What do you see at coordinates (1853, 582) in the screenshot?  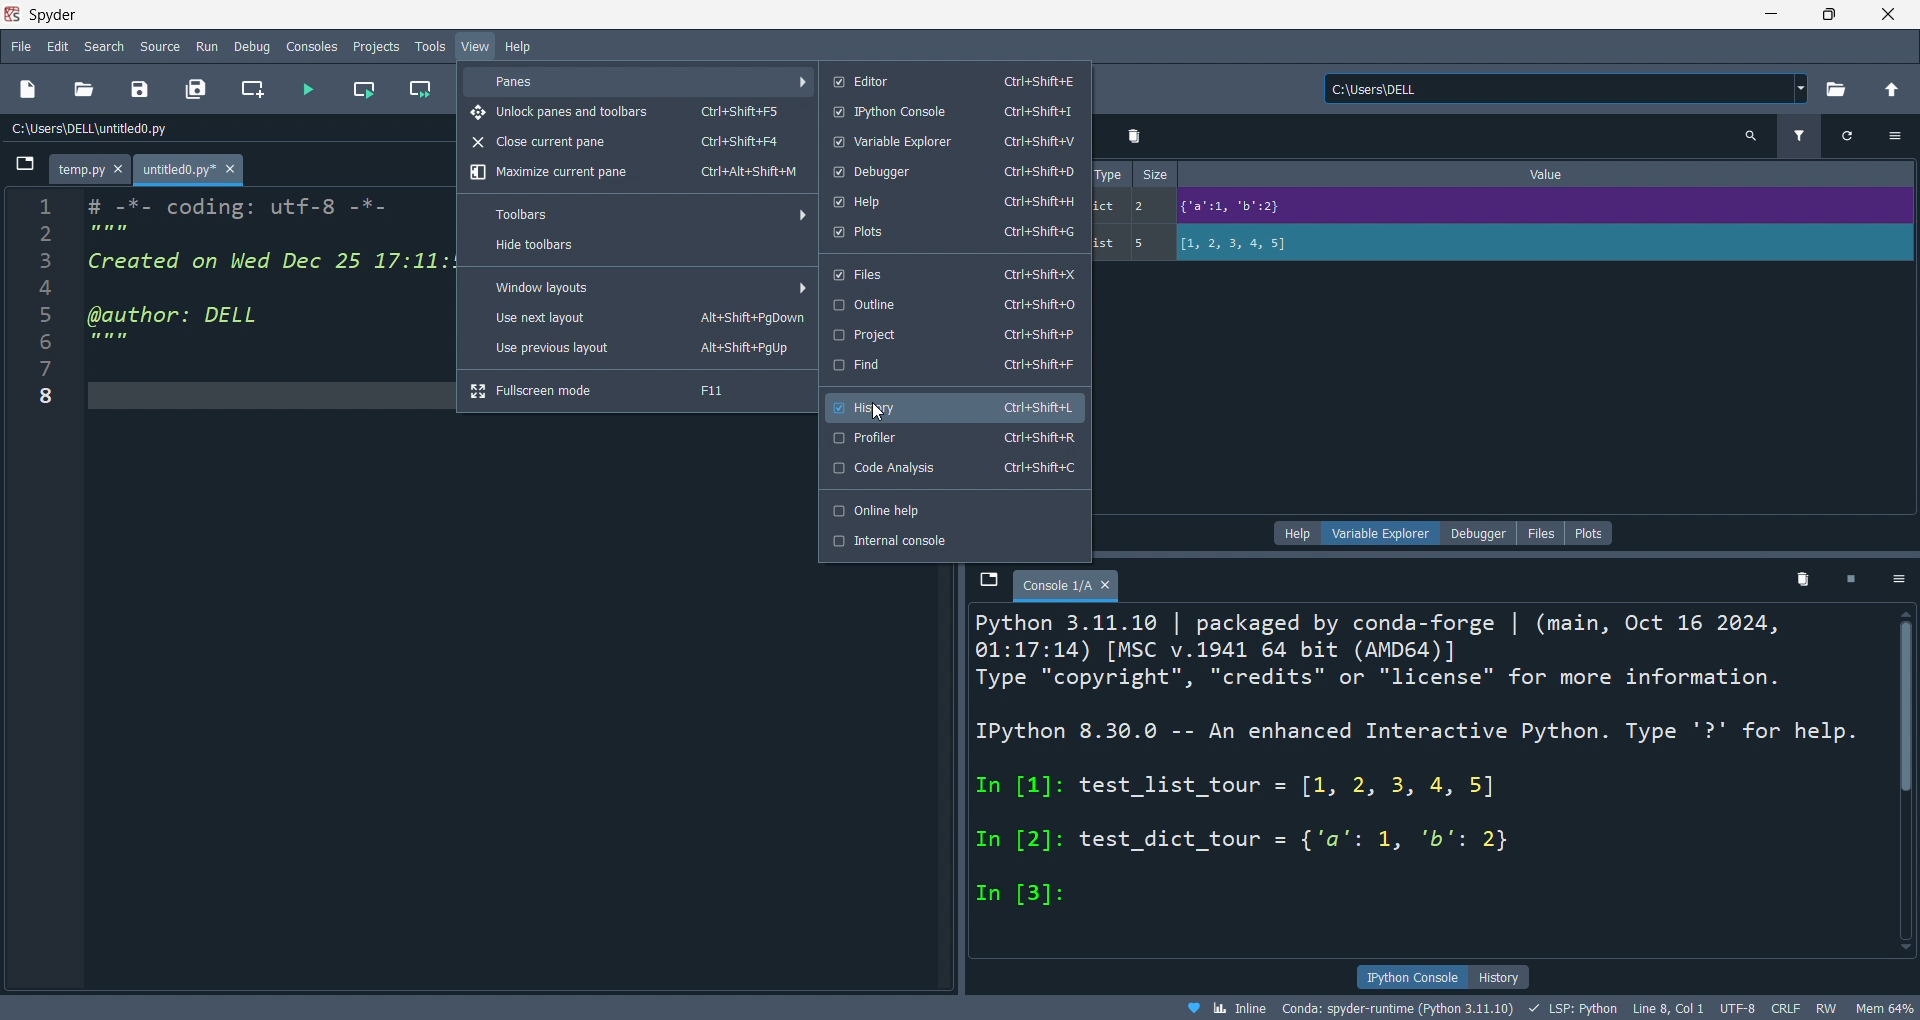 I see `close kernel` at bounding box center [1853, 582].